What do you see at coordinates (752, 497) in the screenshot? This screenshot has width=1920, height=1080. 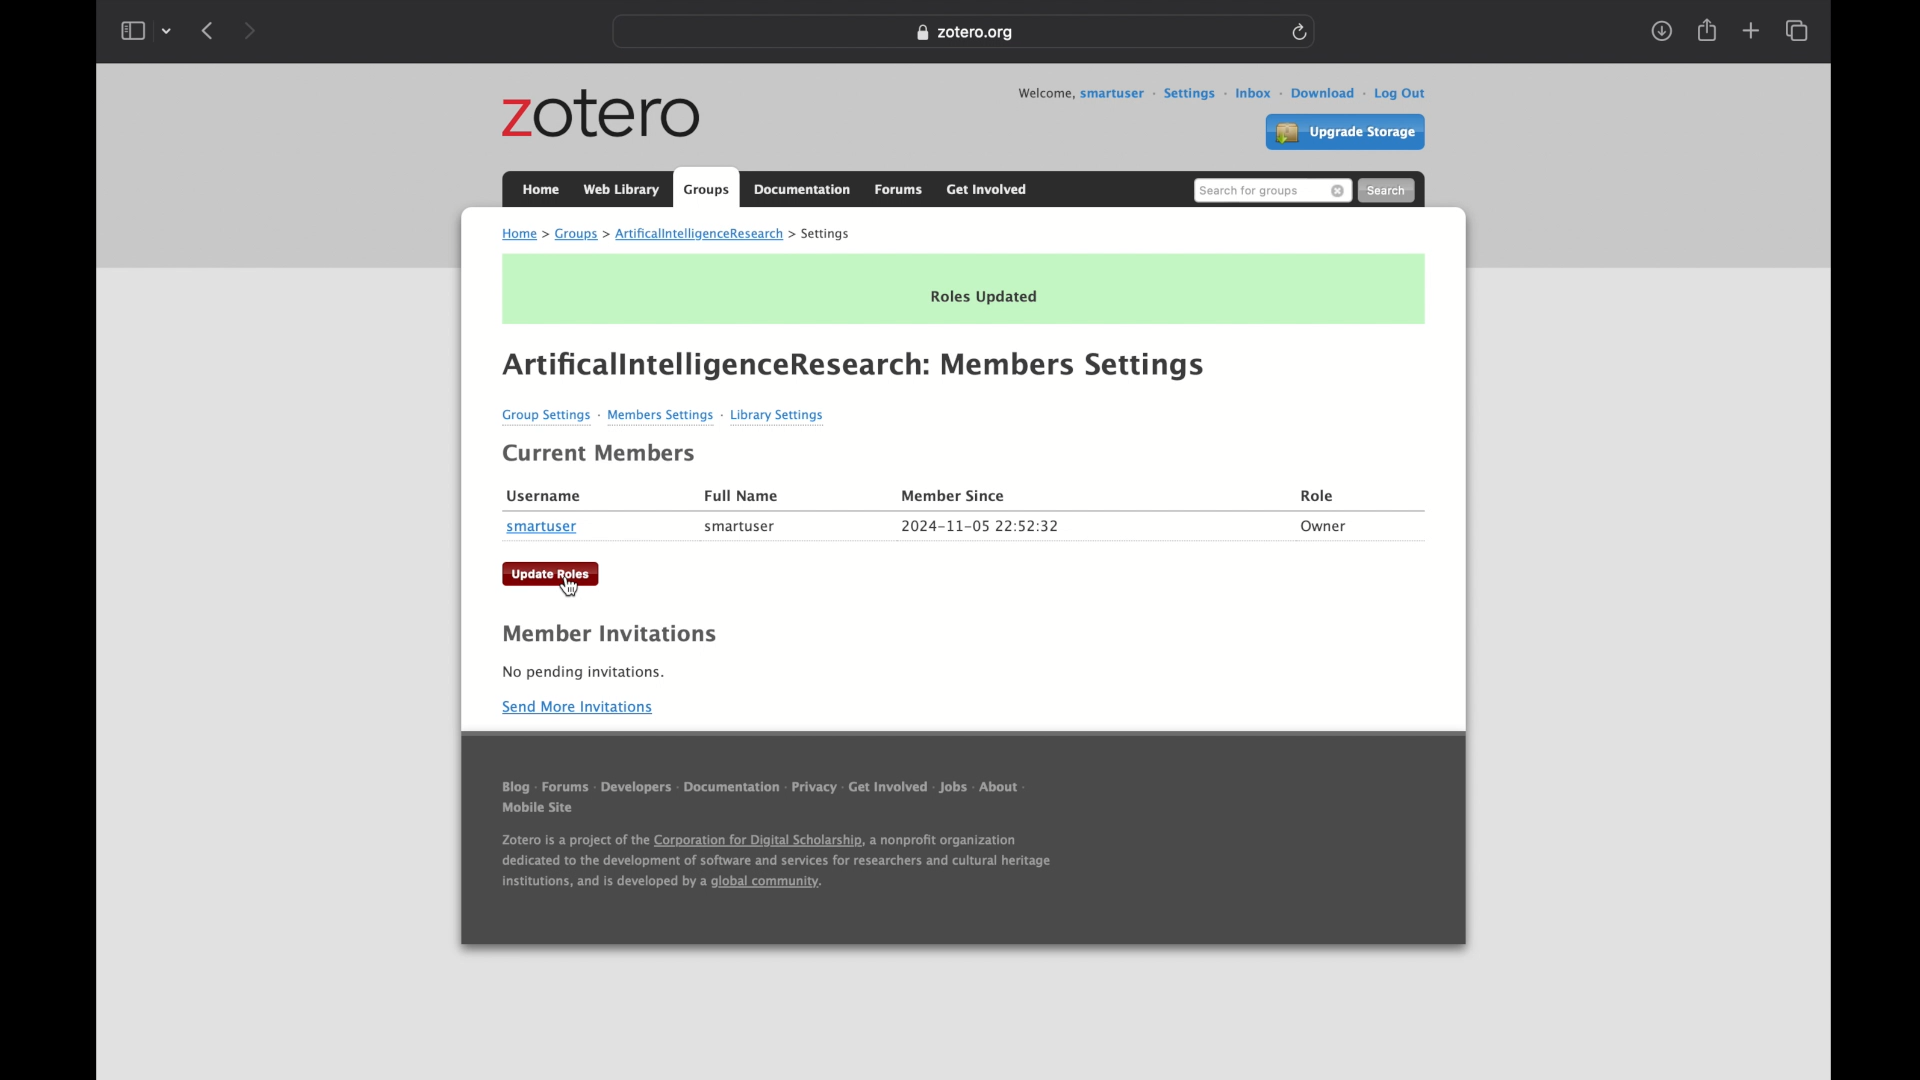 I see `Full Name` at bounding box center [752, 497].